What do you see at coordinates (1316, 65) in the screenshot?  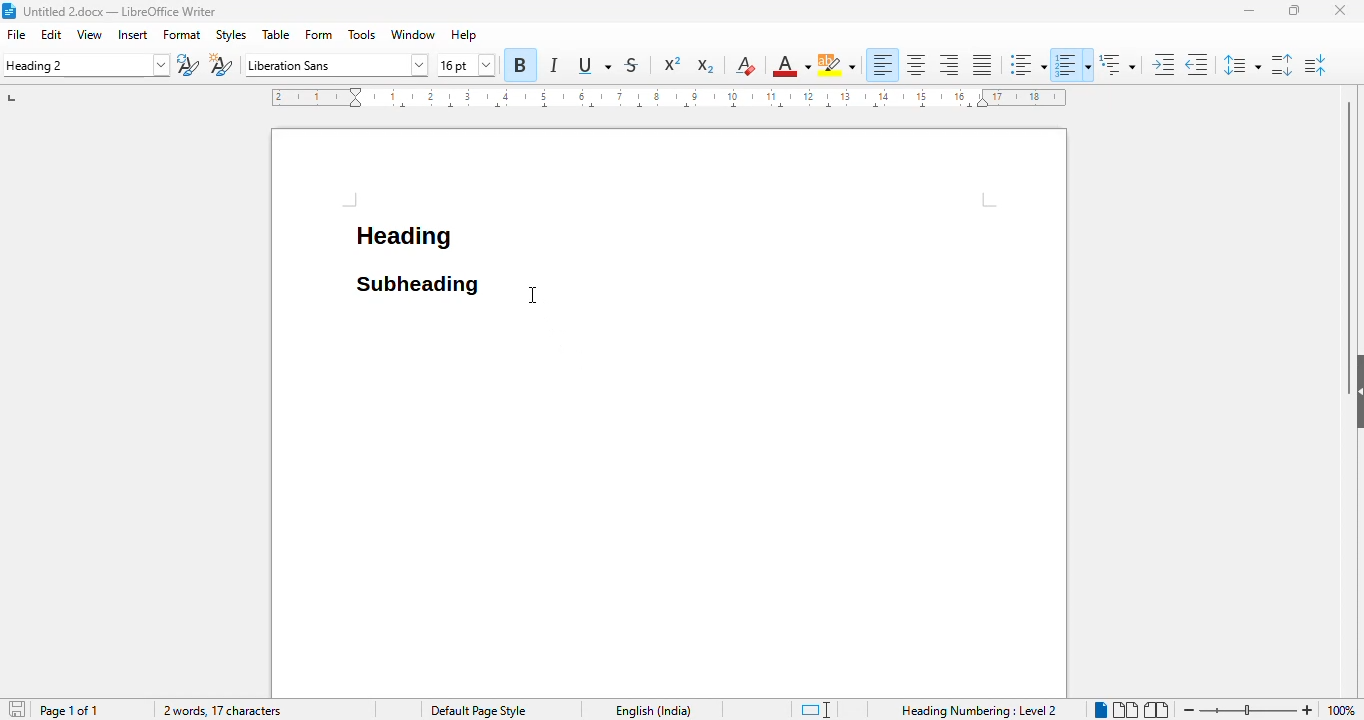 I see `decrease paragraph spacing` at bounding box center [1316, 65].